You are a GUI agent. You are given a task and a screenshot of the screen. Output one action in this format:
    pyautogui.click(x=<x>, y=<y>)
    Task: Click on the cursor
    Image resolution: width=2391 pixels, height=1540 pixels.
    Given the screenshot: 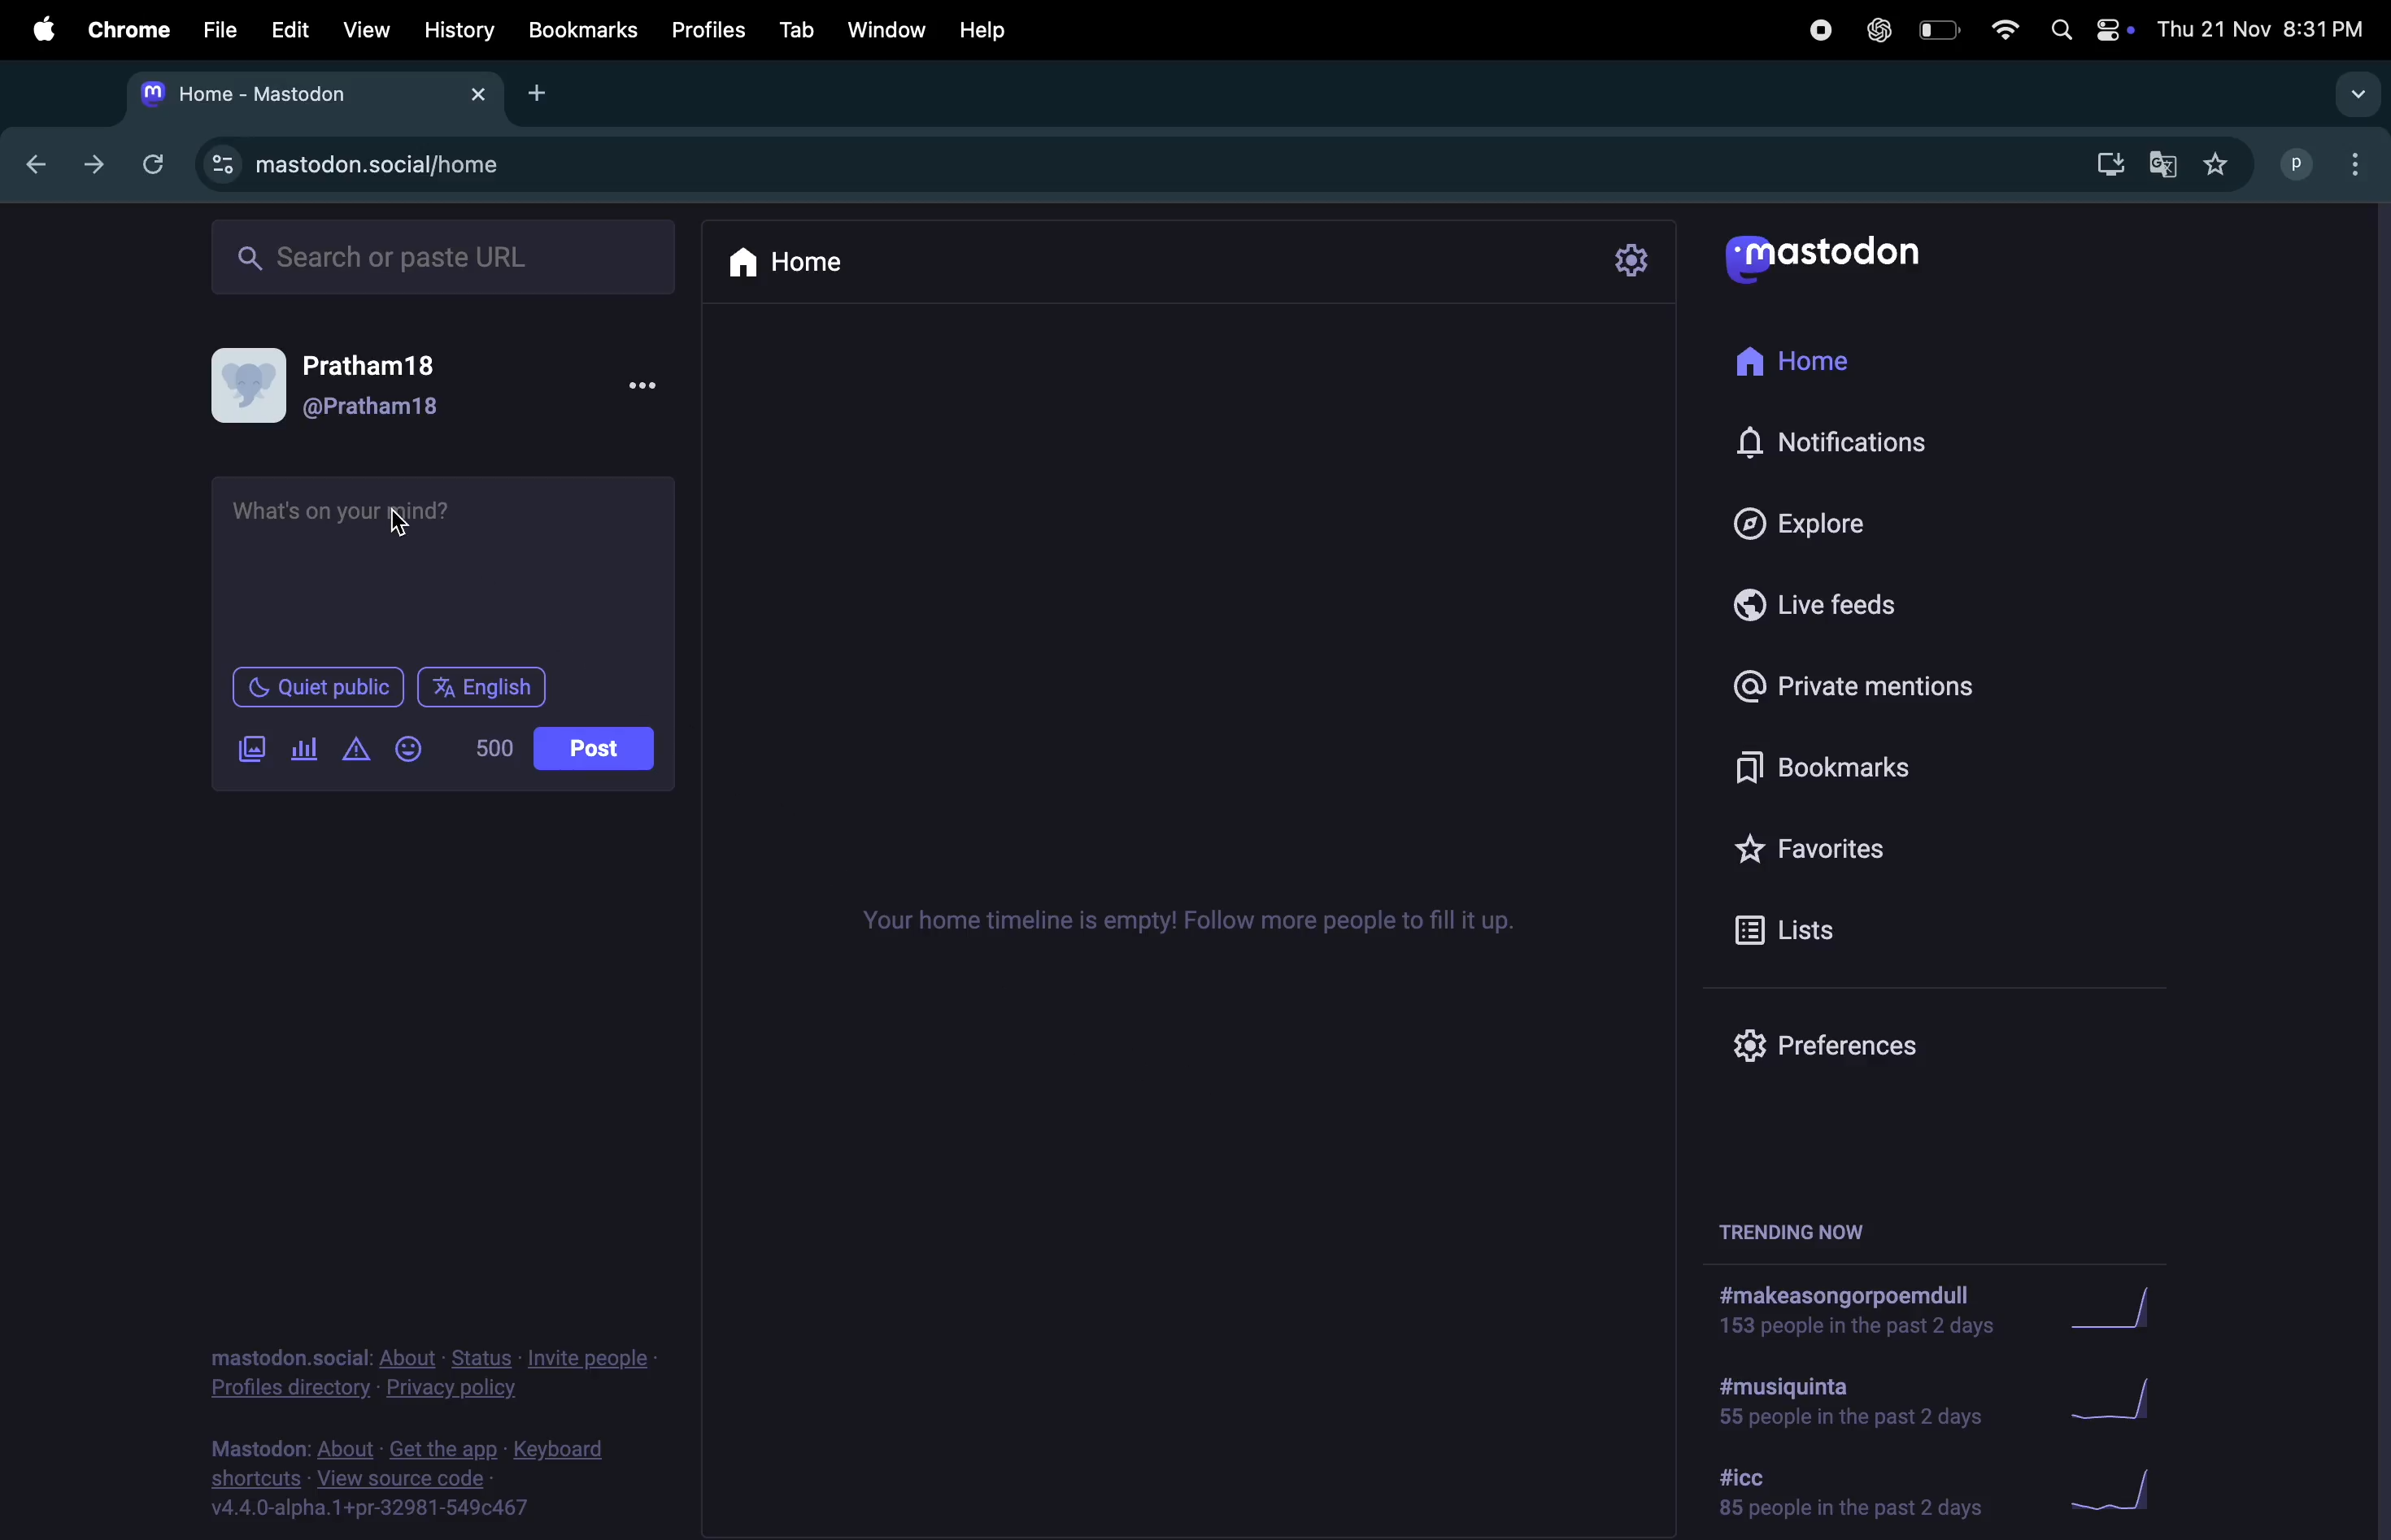 What is the action you would take?
    pyautogui.click(x=408, y=520)
    